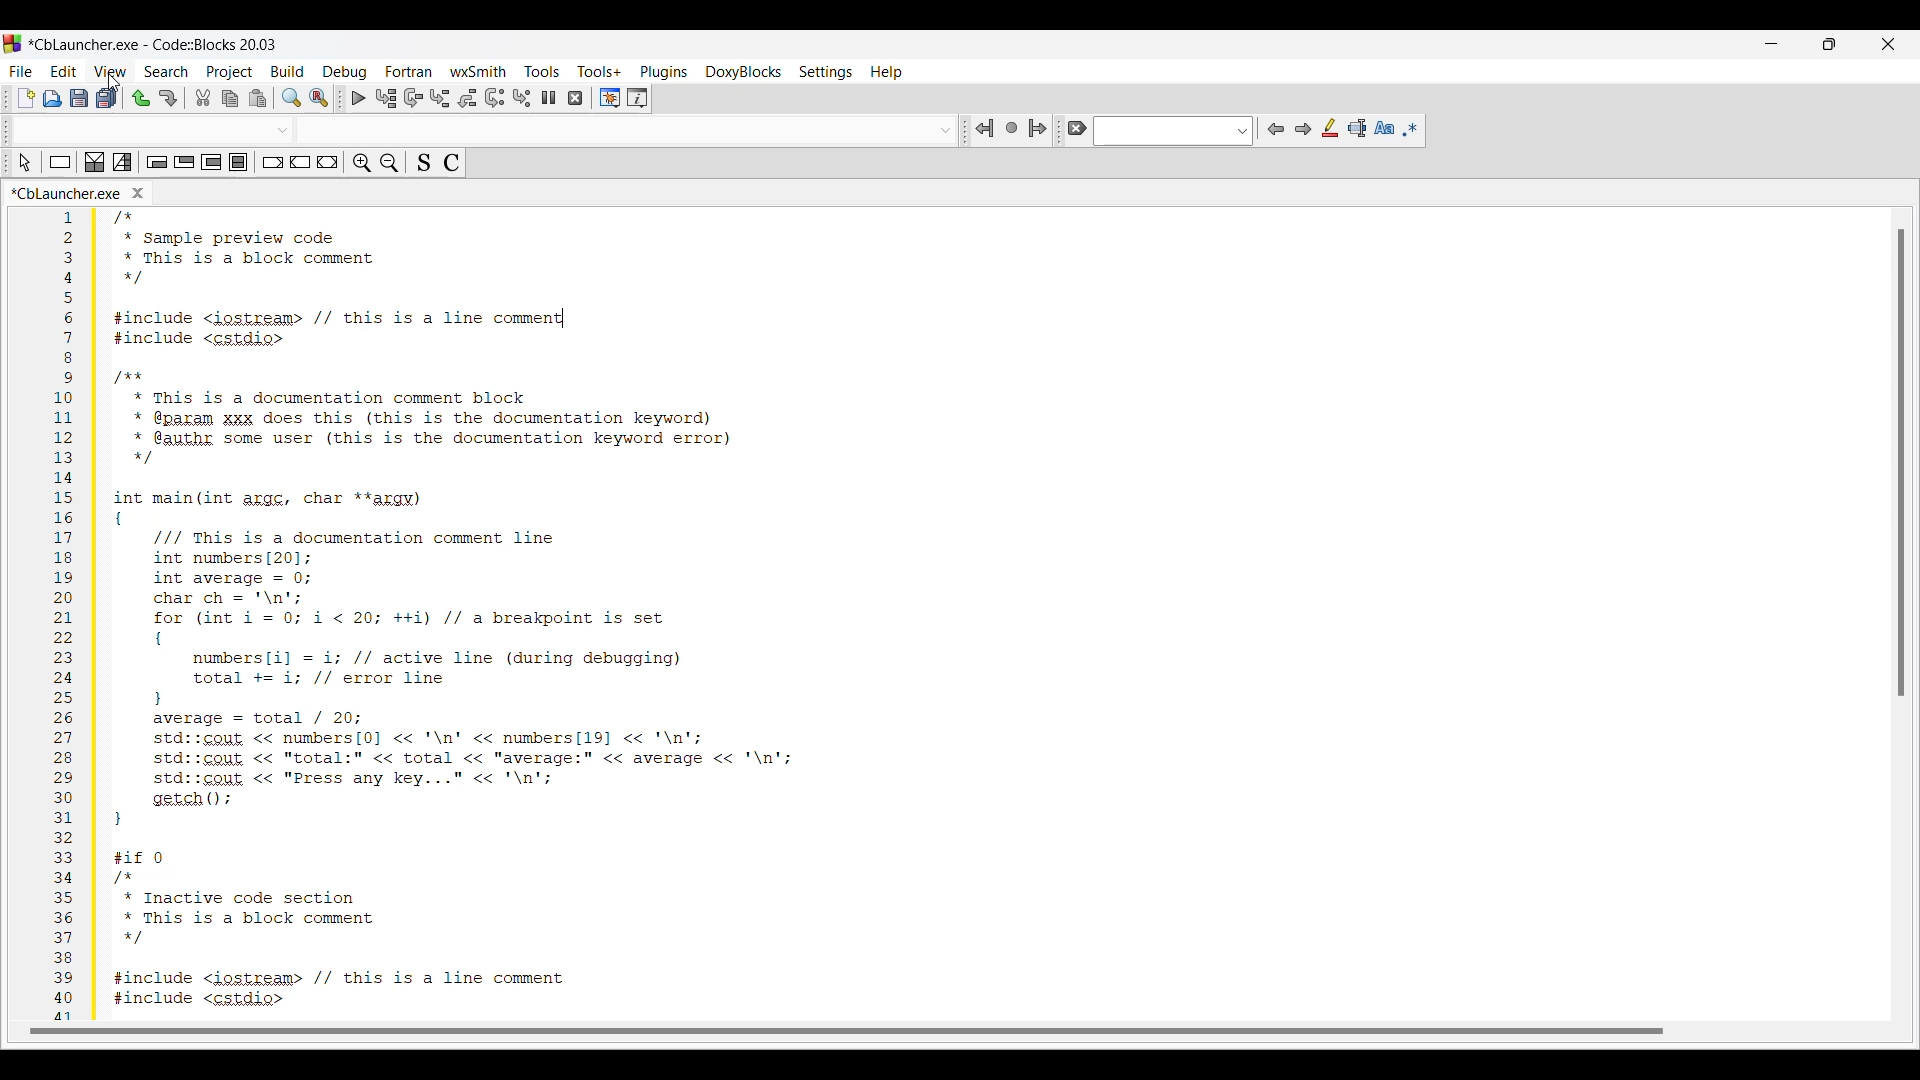 The width and height of the screenshot is (1920, 1080). I want to click on Zoom out, so click(389, 163).